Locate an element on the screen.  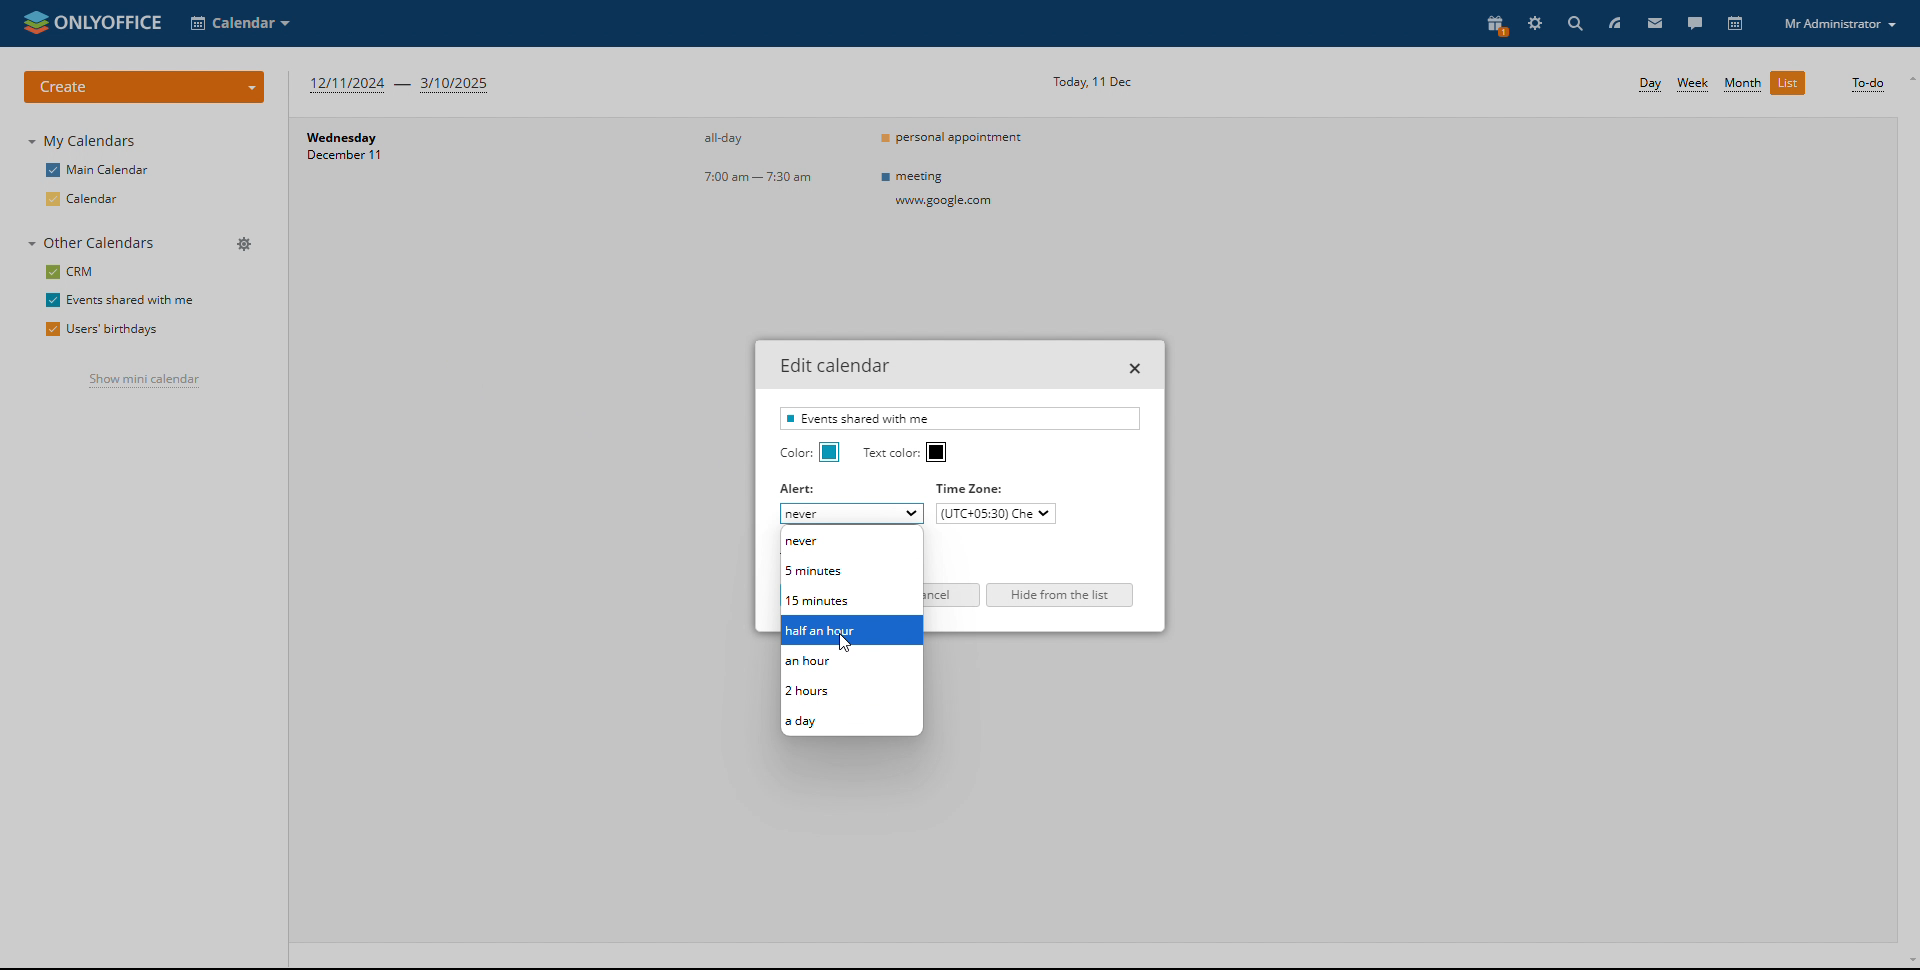
close is located at coordinates (1136, 368).